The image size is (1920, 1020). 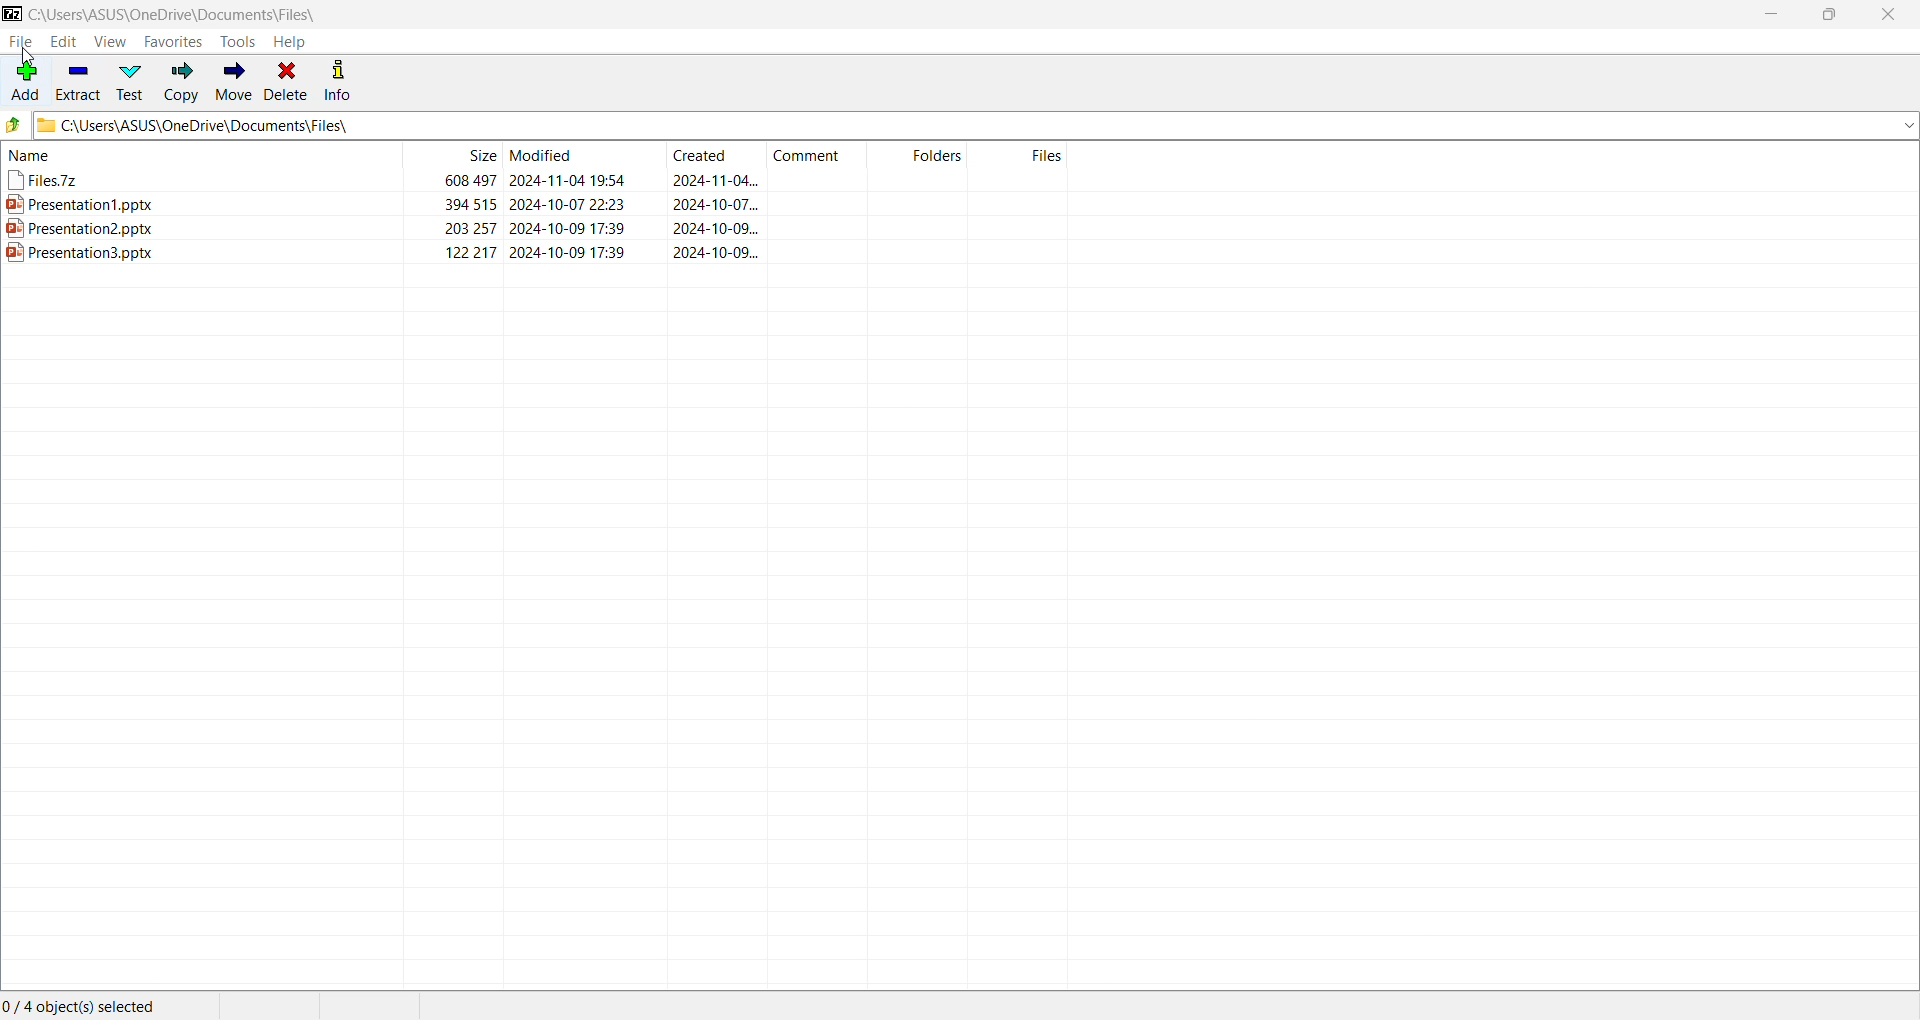 What do you see at coordinates (16, 125) in the screenshot?
I see `Move Up one level` at bounding box center [16, 125].